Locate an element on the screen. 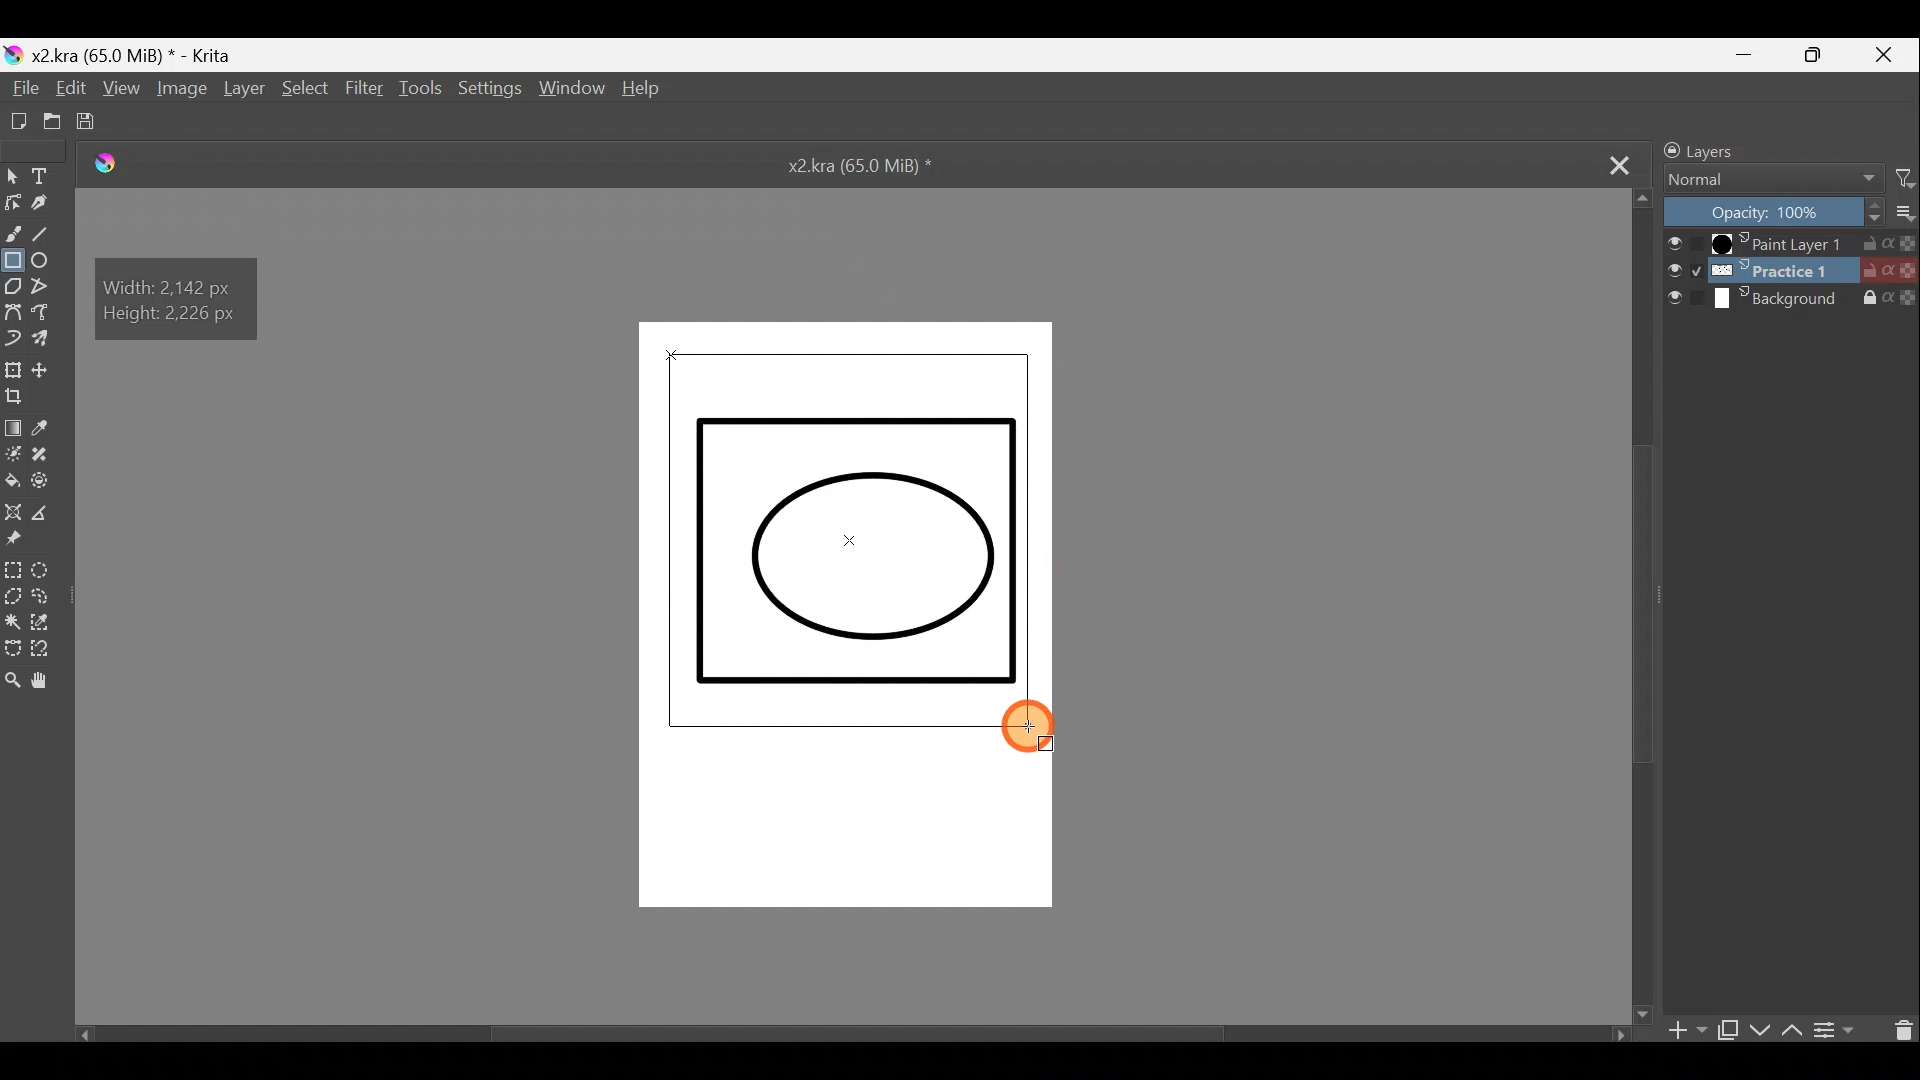  Rectangular selection tool is located at coordinates (14, 572).